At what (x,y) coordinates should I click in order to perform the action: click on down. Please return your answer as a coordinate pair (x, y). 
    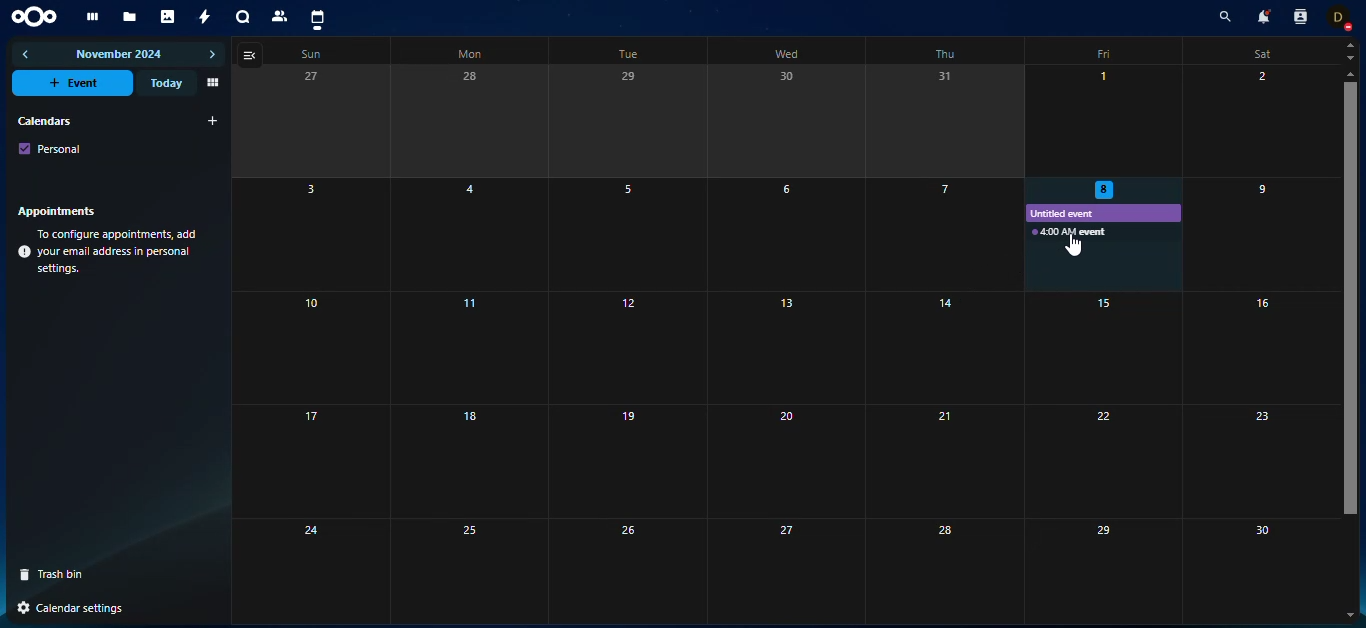
    Looking at the image, I should click on (1350, 57).